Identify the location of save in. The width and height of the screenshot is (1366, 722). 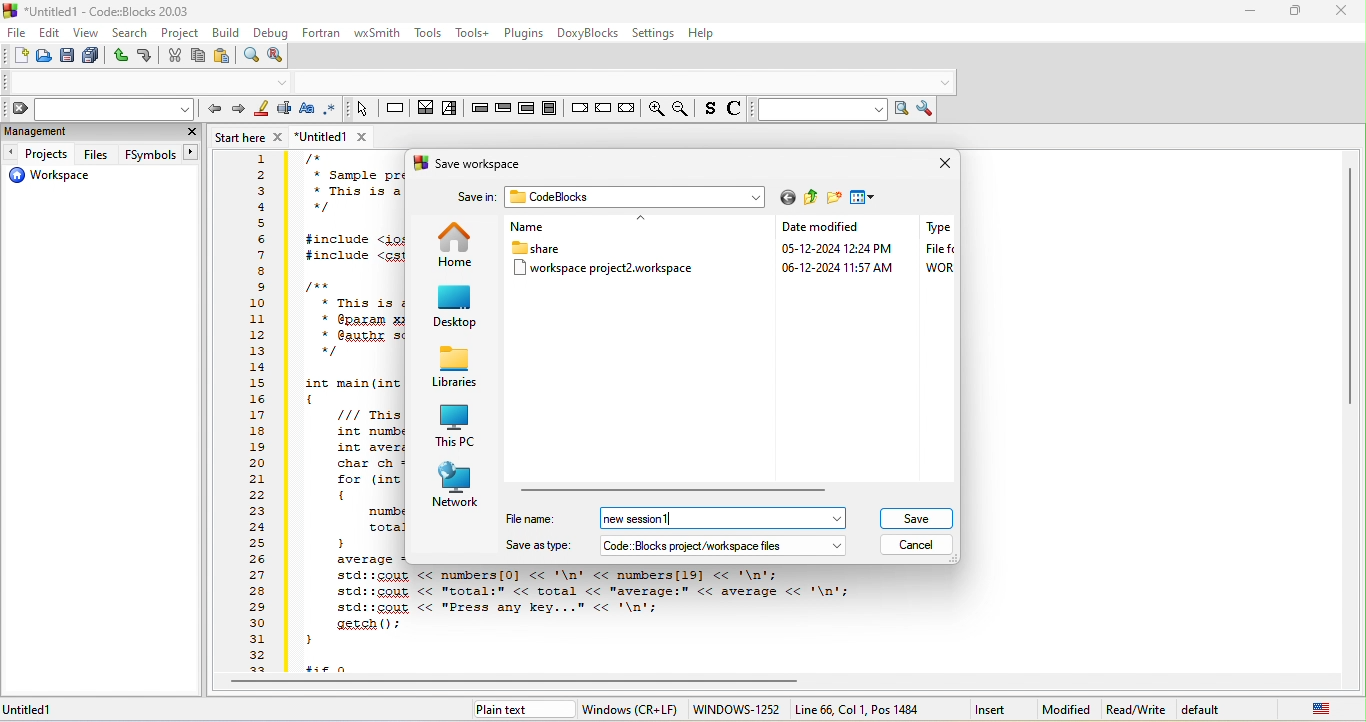
(476, 199).